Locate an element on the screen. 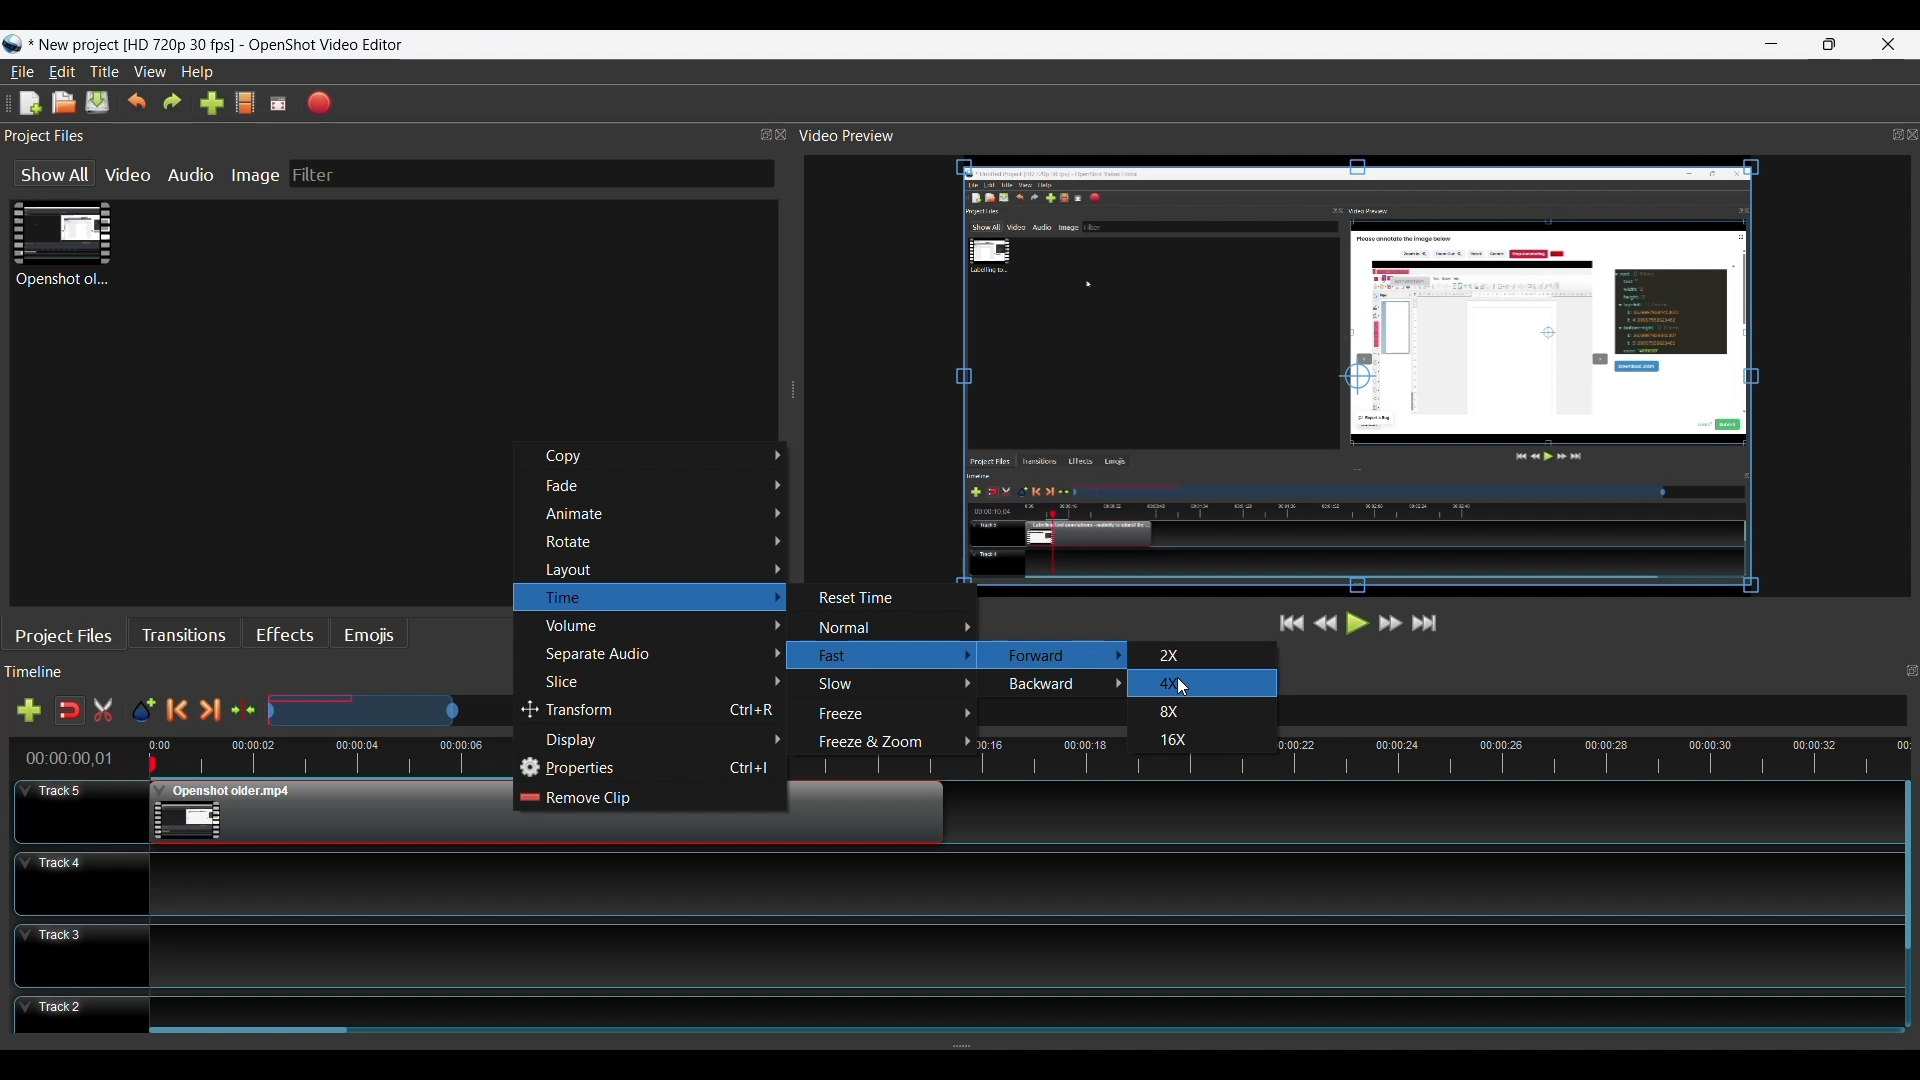 The image size is (1920, 1080). Video Preview Panel is located at coordinates (1357, 136).